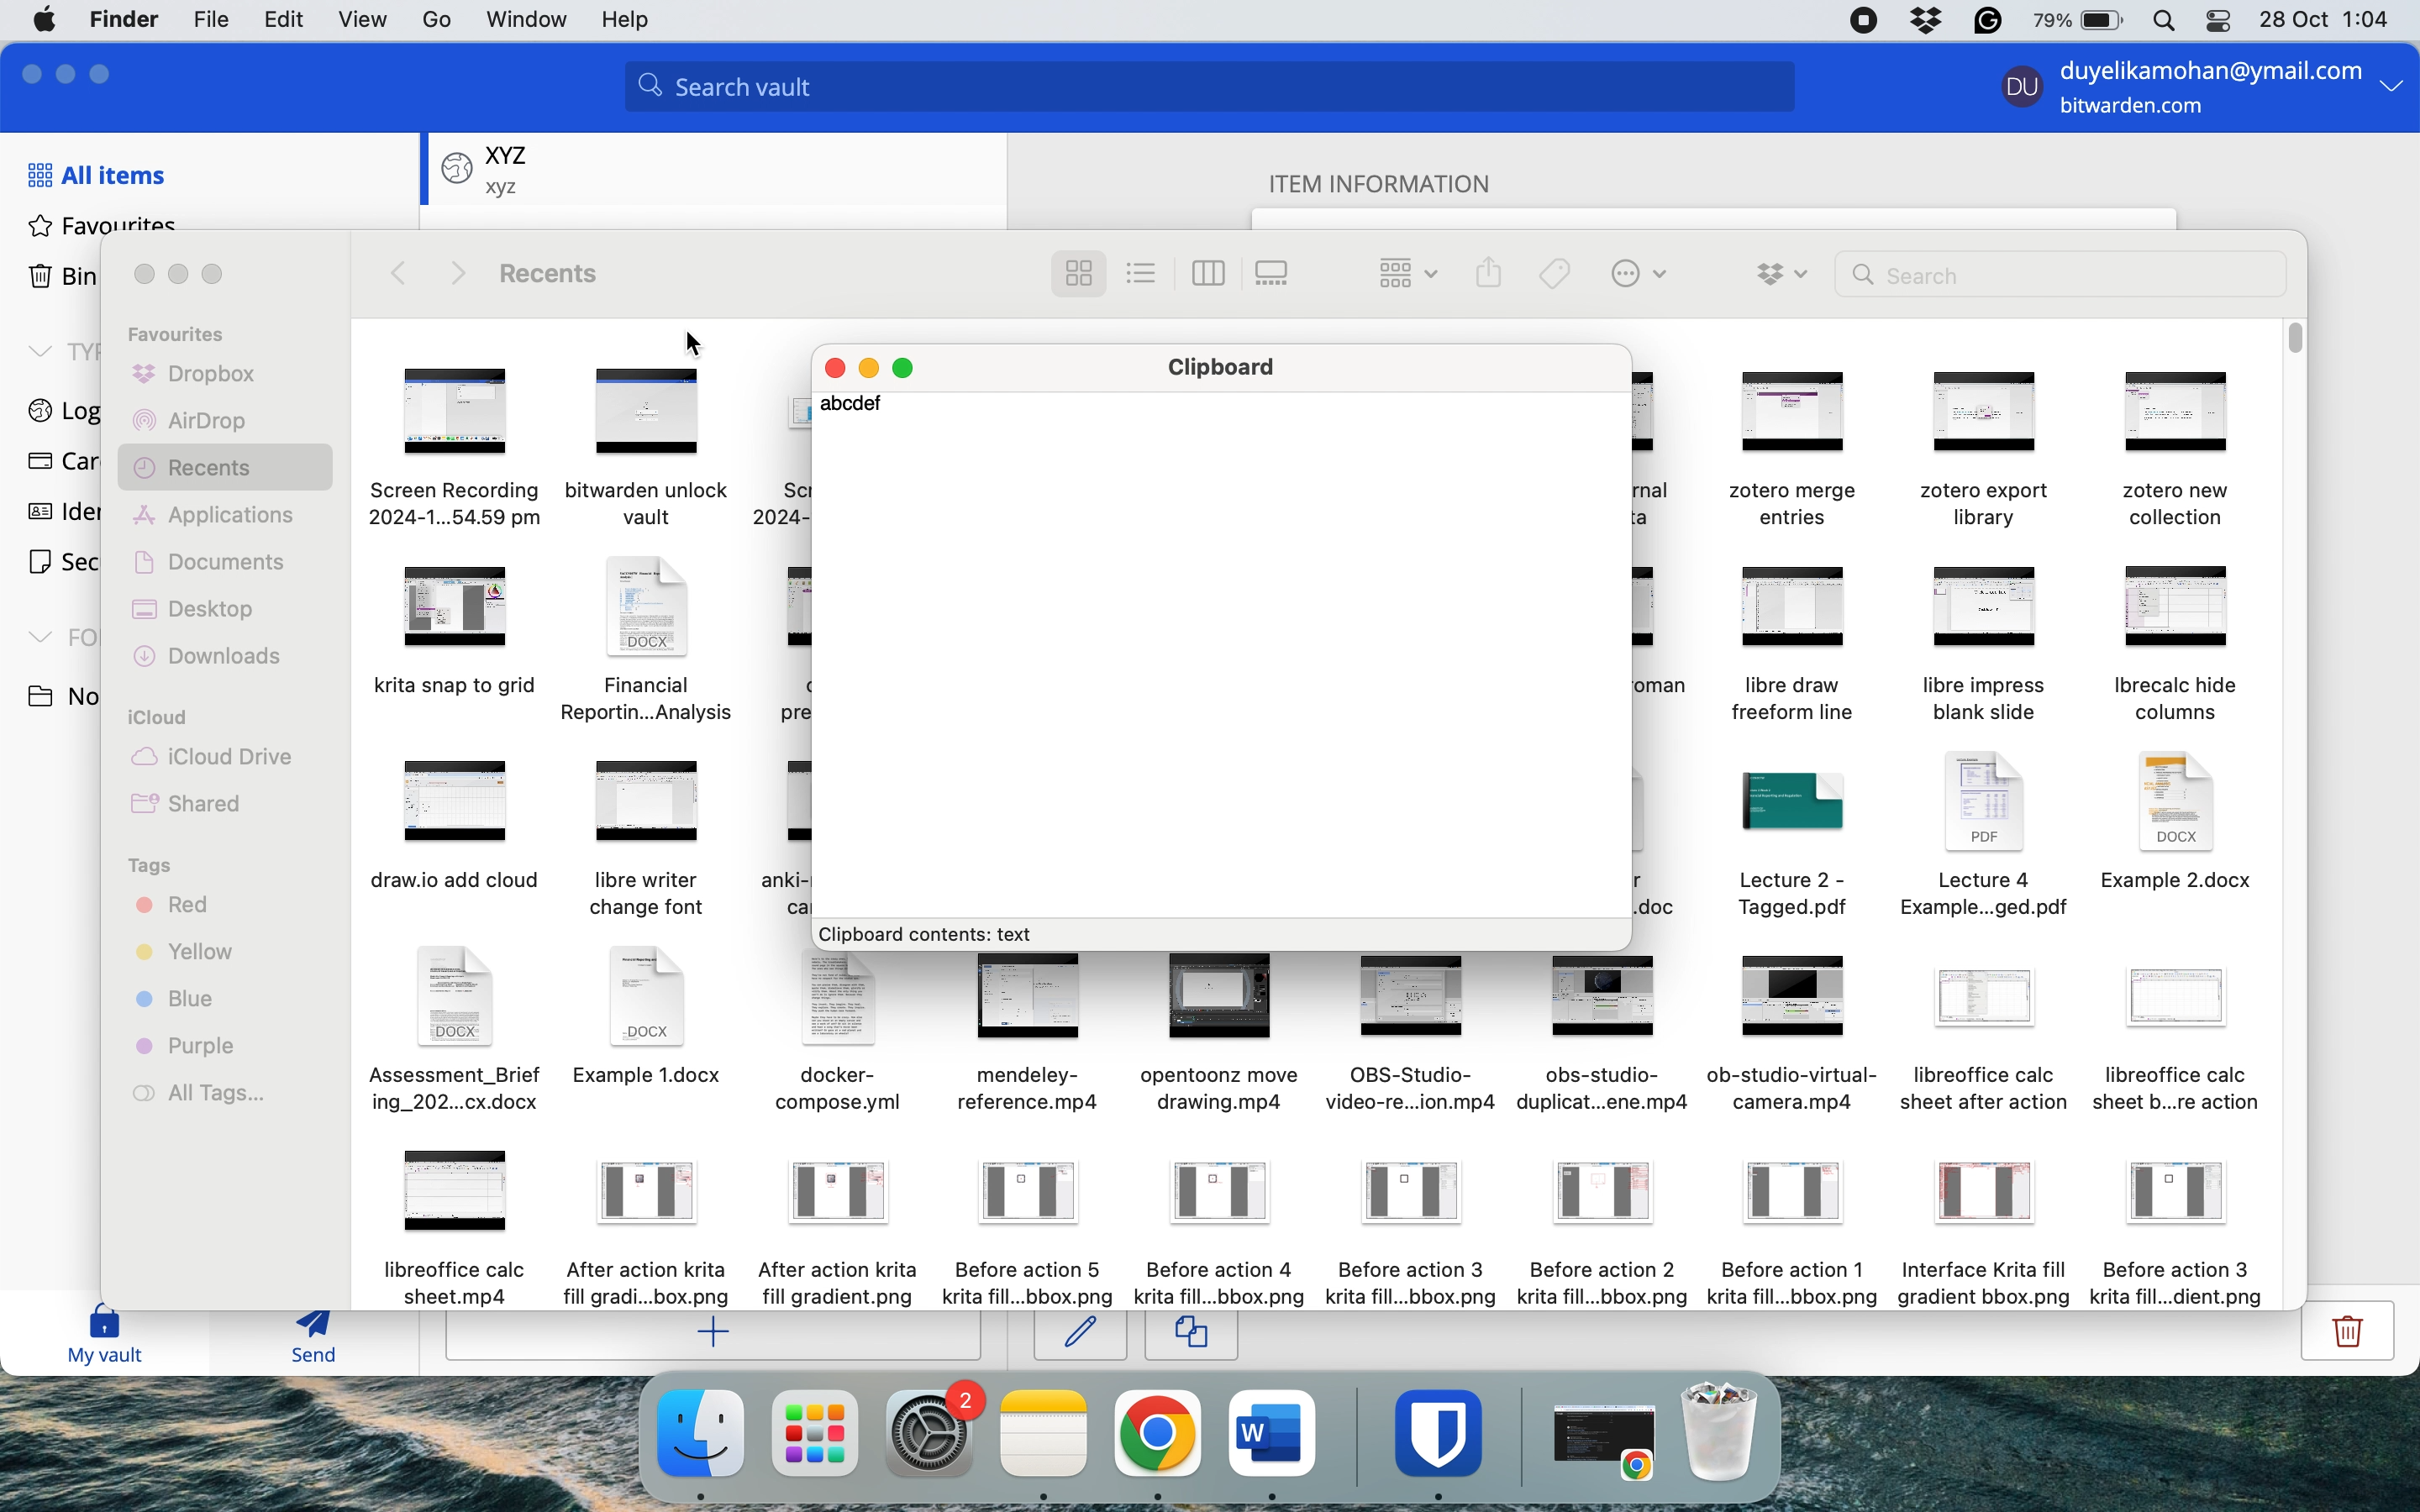 The height and width of the screenshot is (1512, 2420). What do you see at coordinates (863, 407) in the screenshot?
I see `copied password` at bounding box center [863, 407].